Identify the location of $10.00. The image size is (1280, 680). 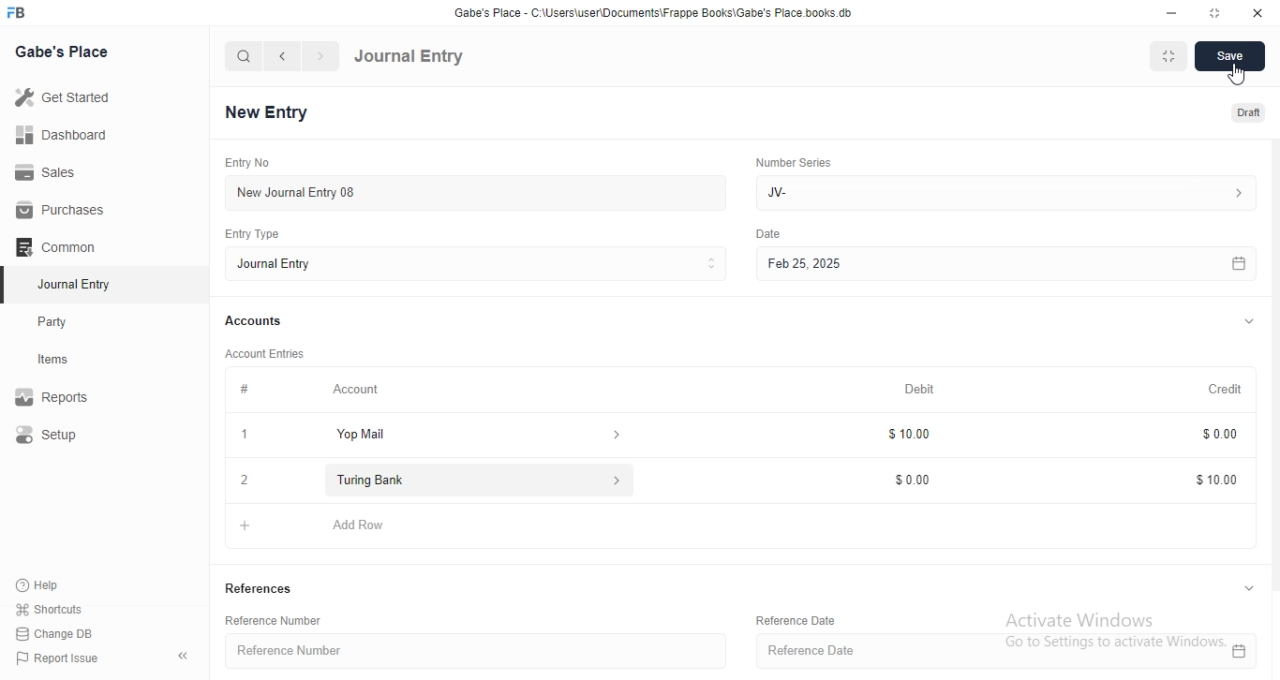
(1203, 478).